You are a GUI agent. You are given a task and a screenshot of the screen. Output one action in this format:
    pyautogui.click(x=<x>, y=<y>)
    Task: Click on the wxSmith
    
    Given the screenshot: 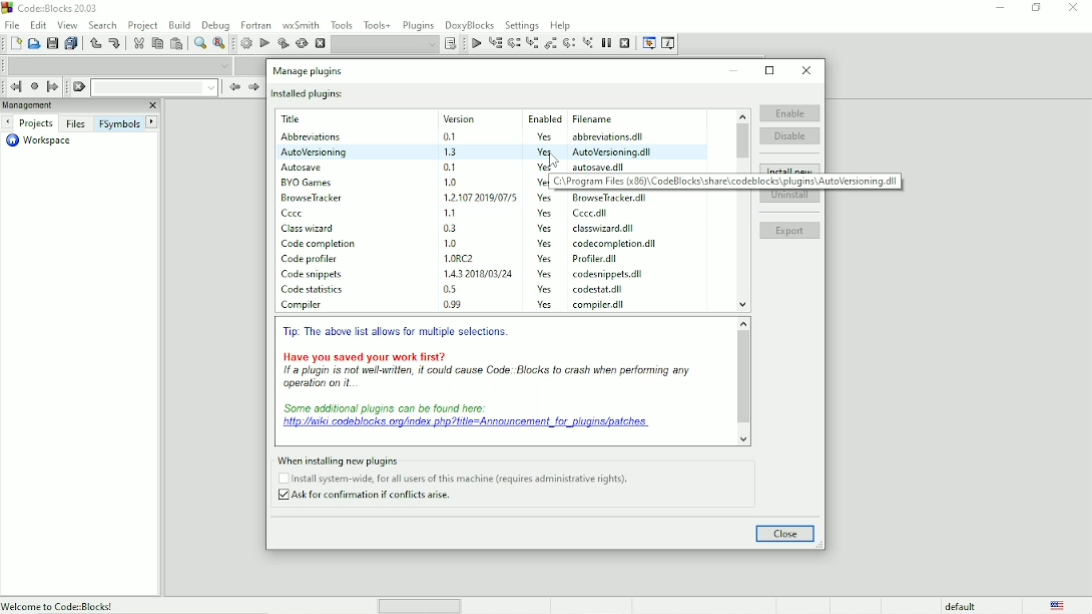 What is the action you would take?
    pyautogui.click(x=302, y=24)
    